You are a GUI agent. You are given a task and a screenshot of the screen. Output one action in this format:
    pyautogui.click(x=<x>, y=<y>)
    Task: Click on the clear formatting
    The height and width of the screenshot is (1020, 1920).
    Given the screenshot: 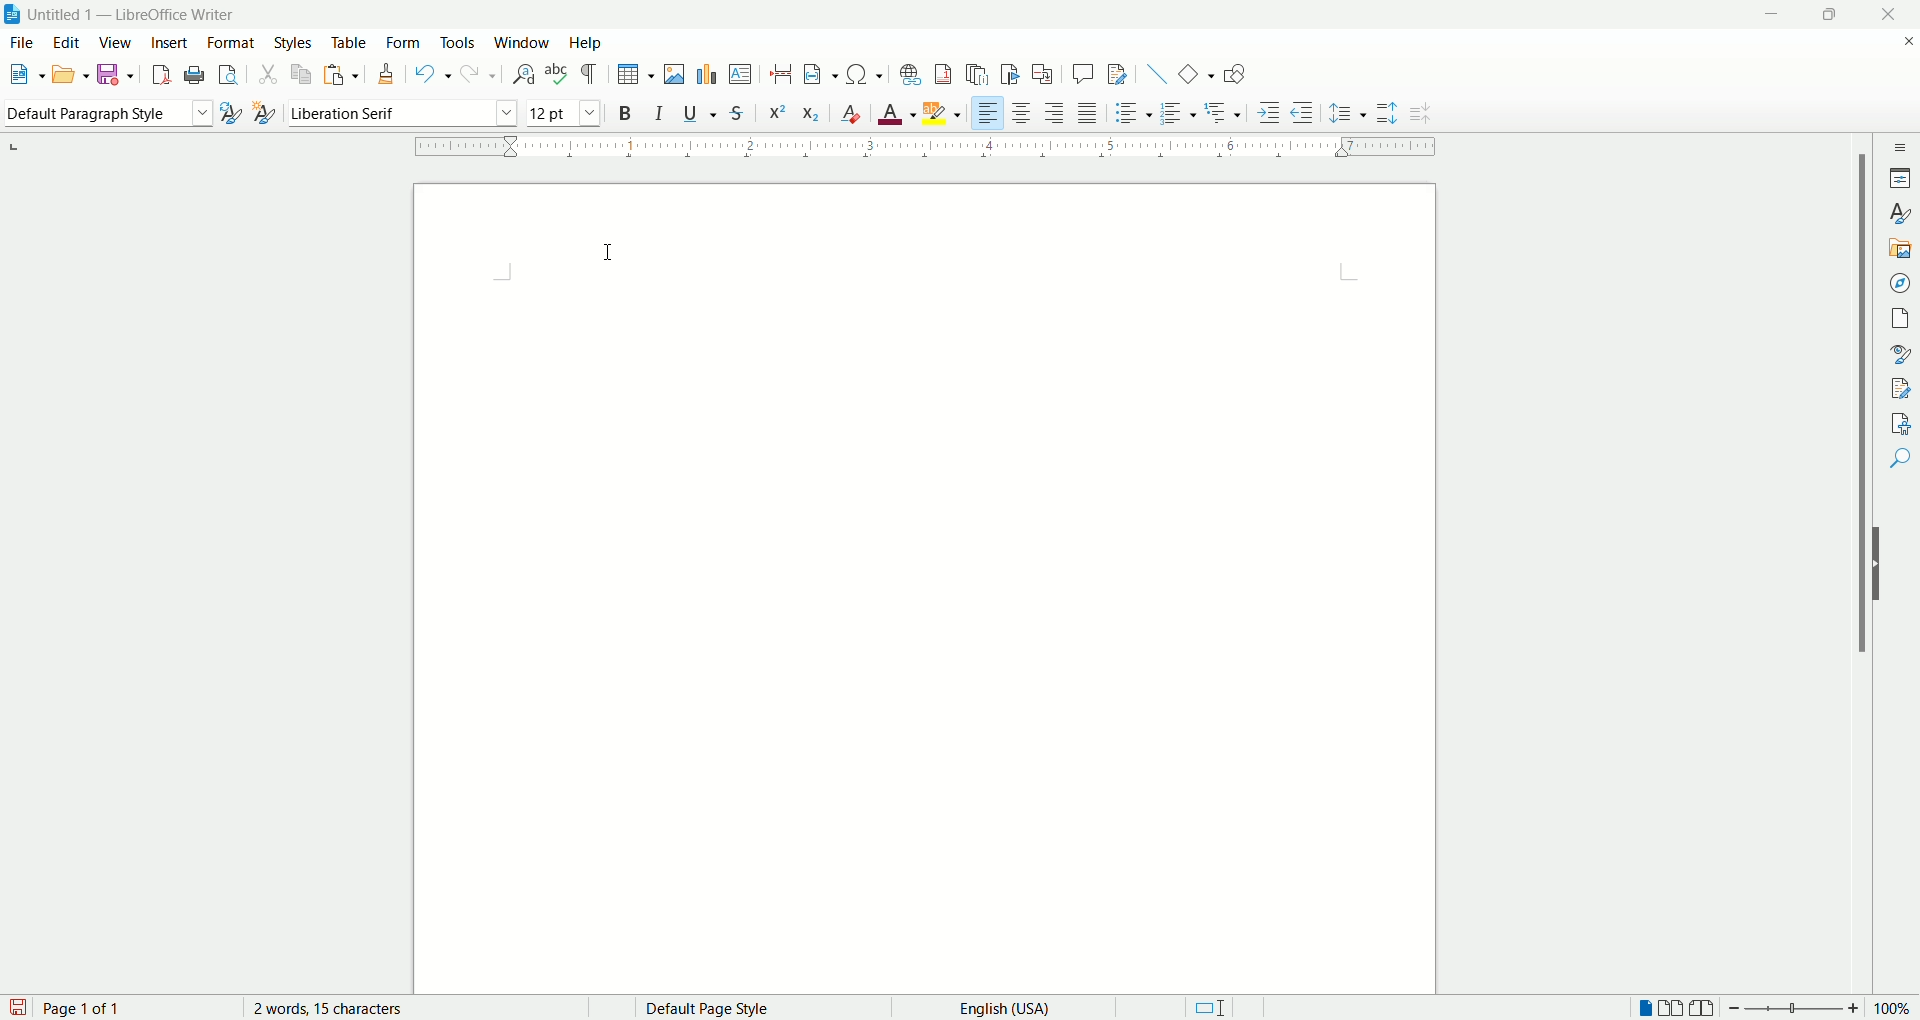 What is the action you would take?
    pyautogui.click(x=852, y=113)
    